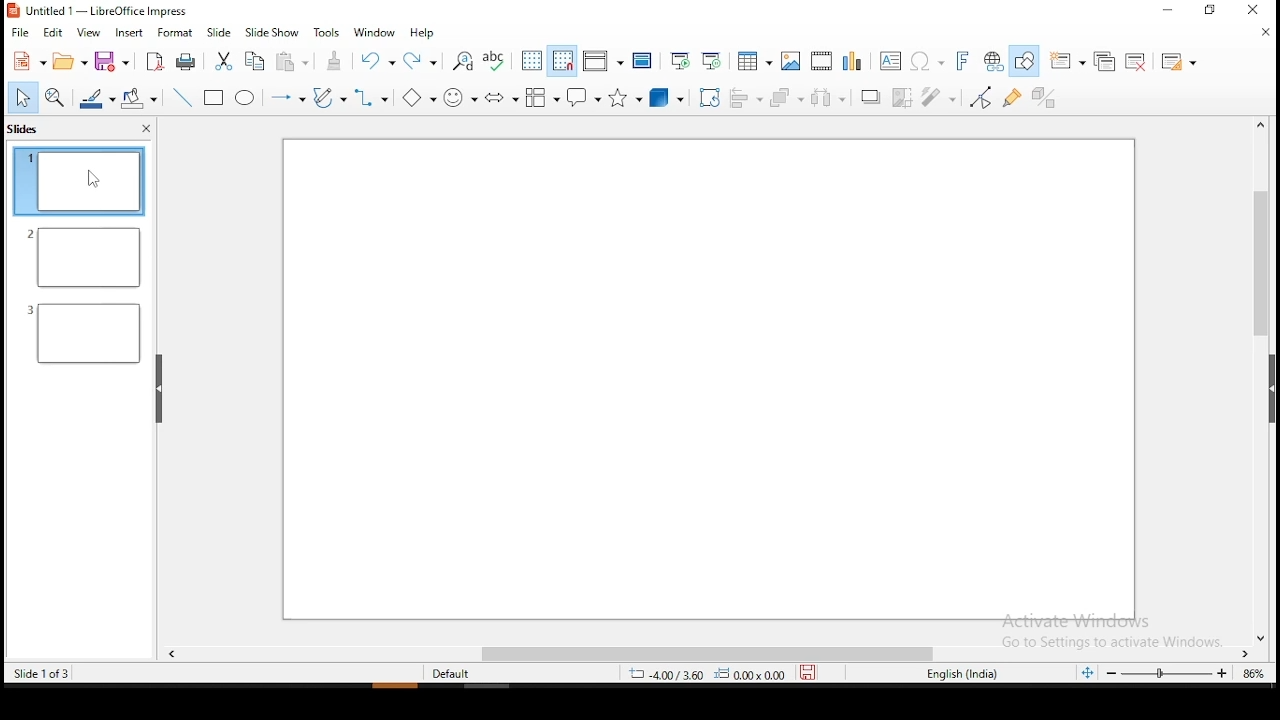  I want to click on file, so click(22, 35).